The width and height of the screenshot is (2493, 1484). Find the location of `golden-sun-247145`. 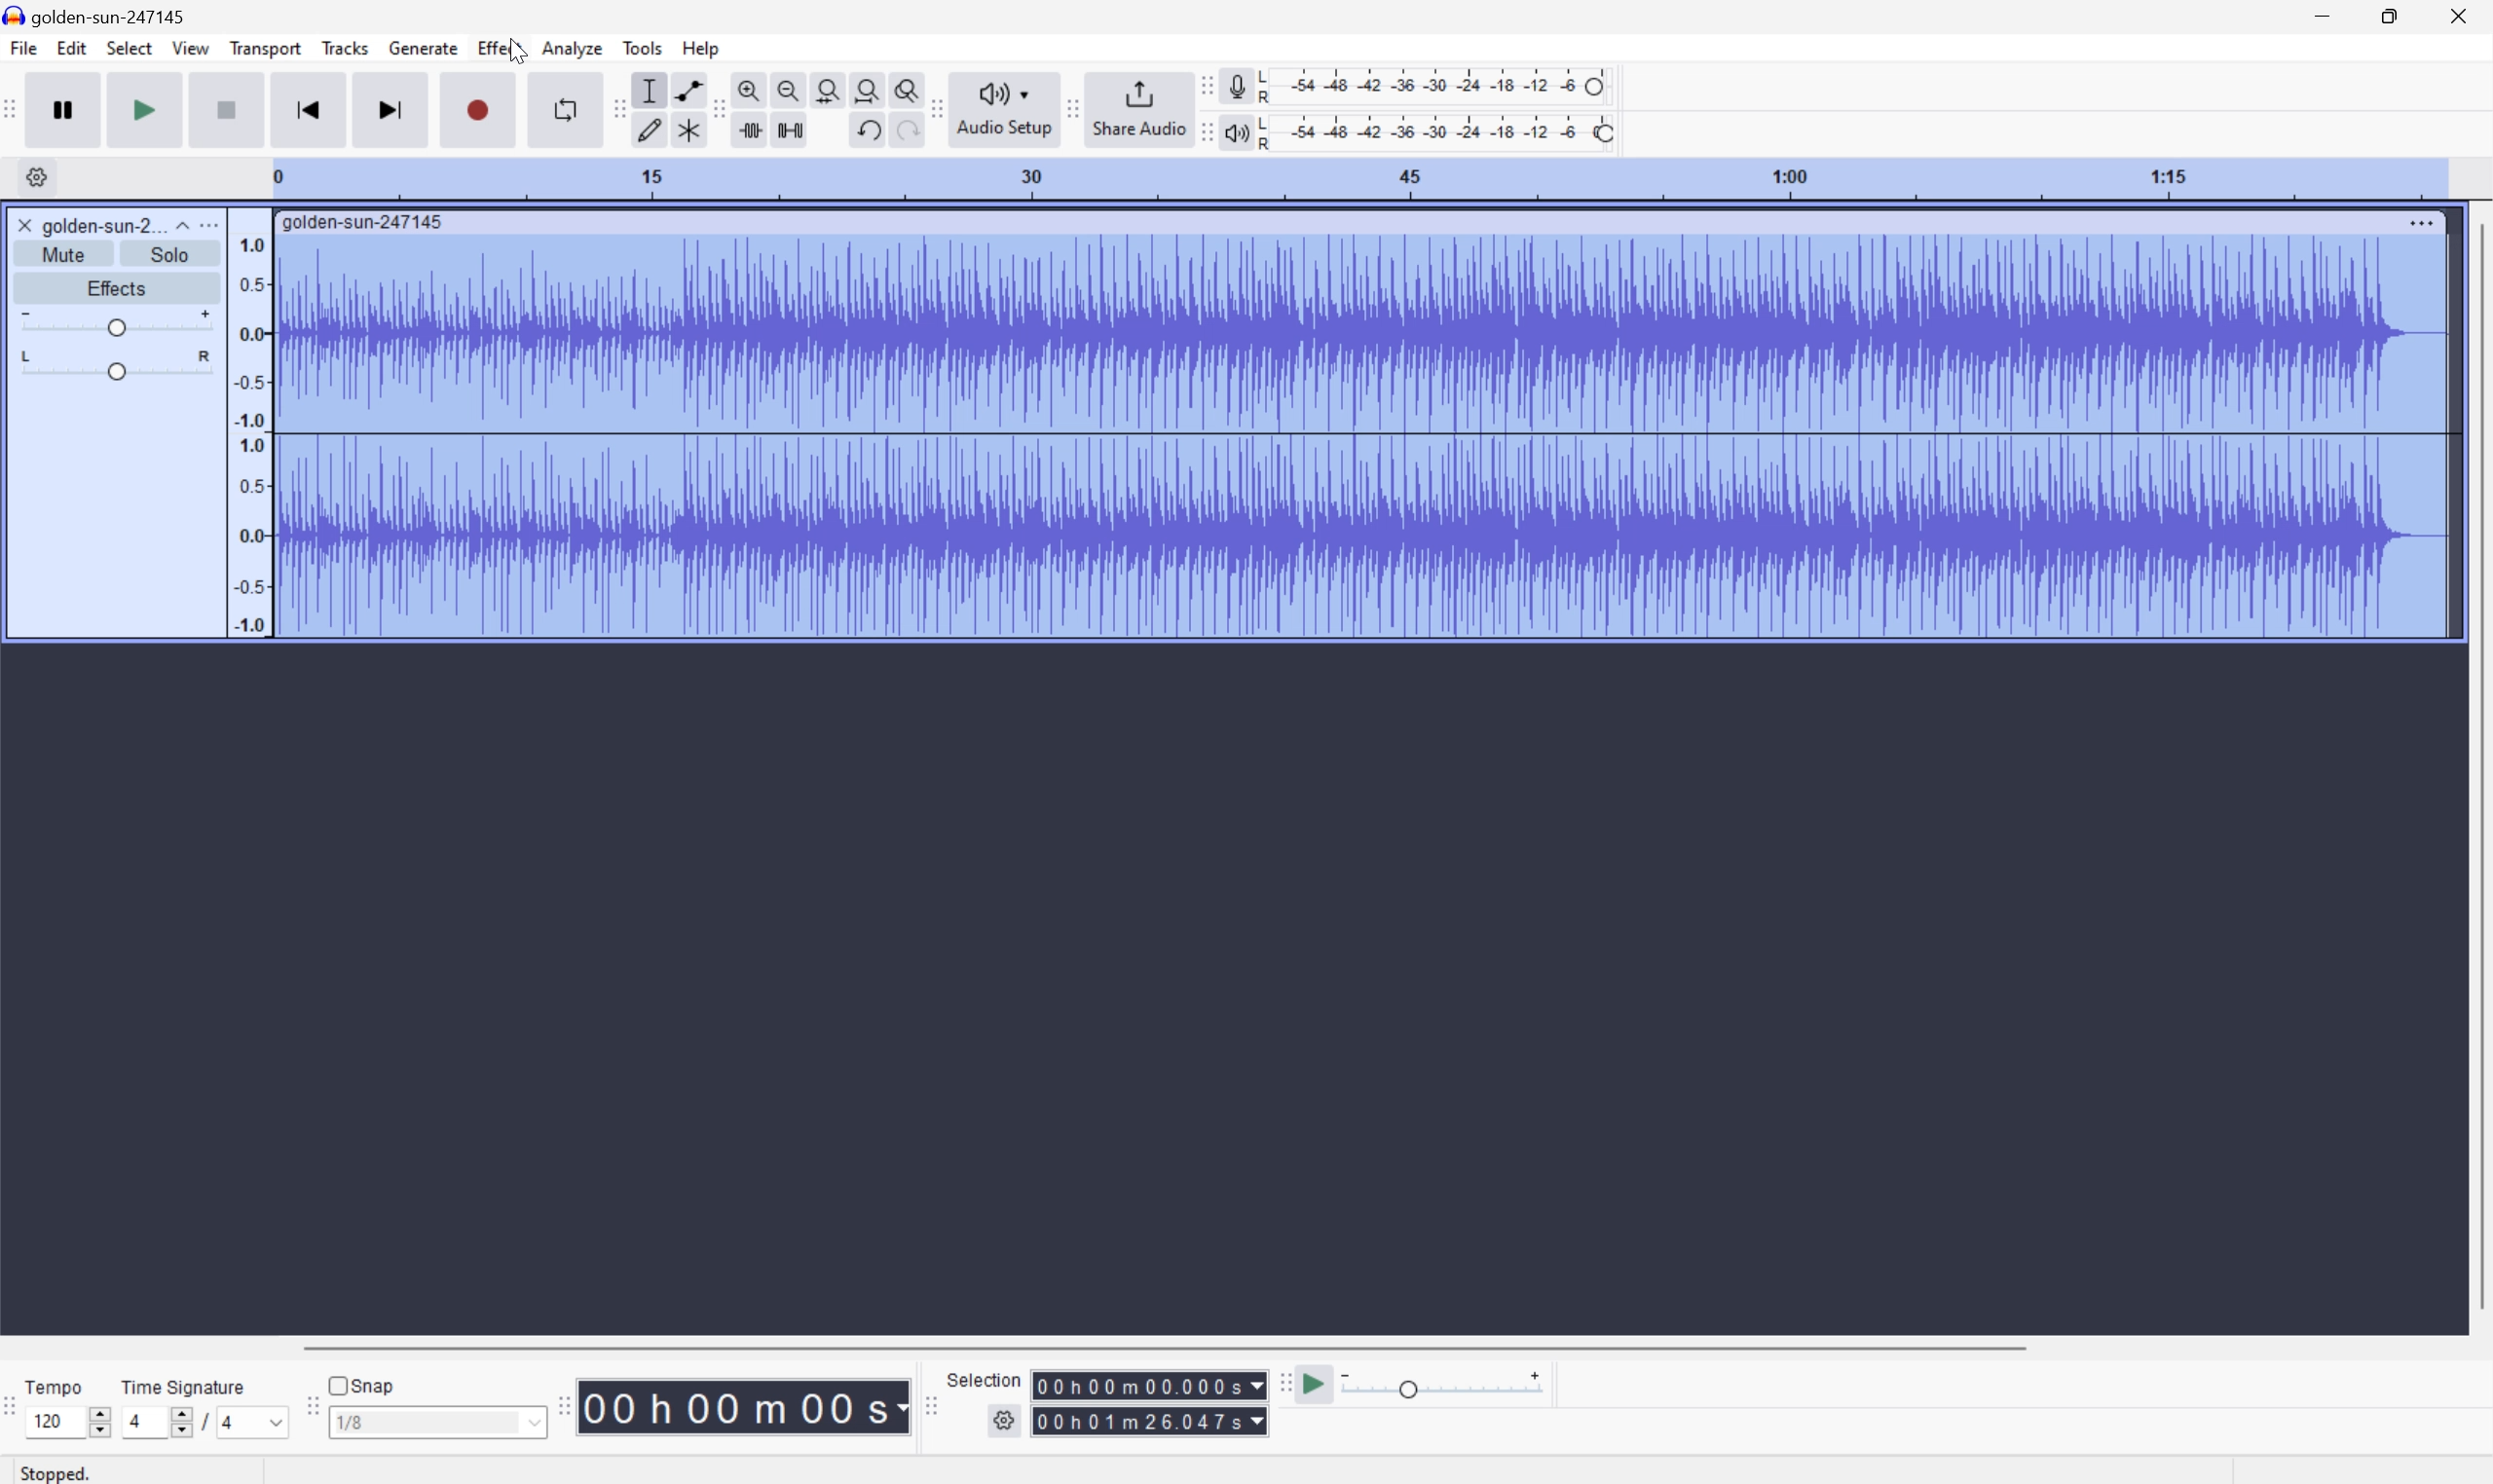

golden-sun-247145 is located at coordinates (365, 223).